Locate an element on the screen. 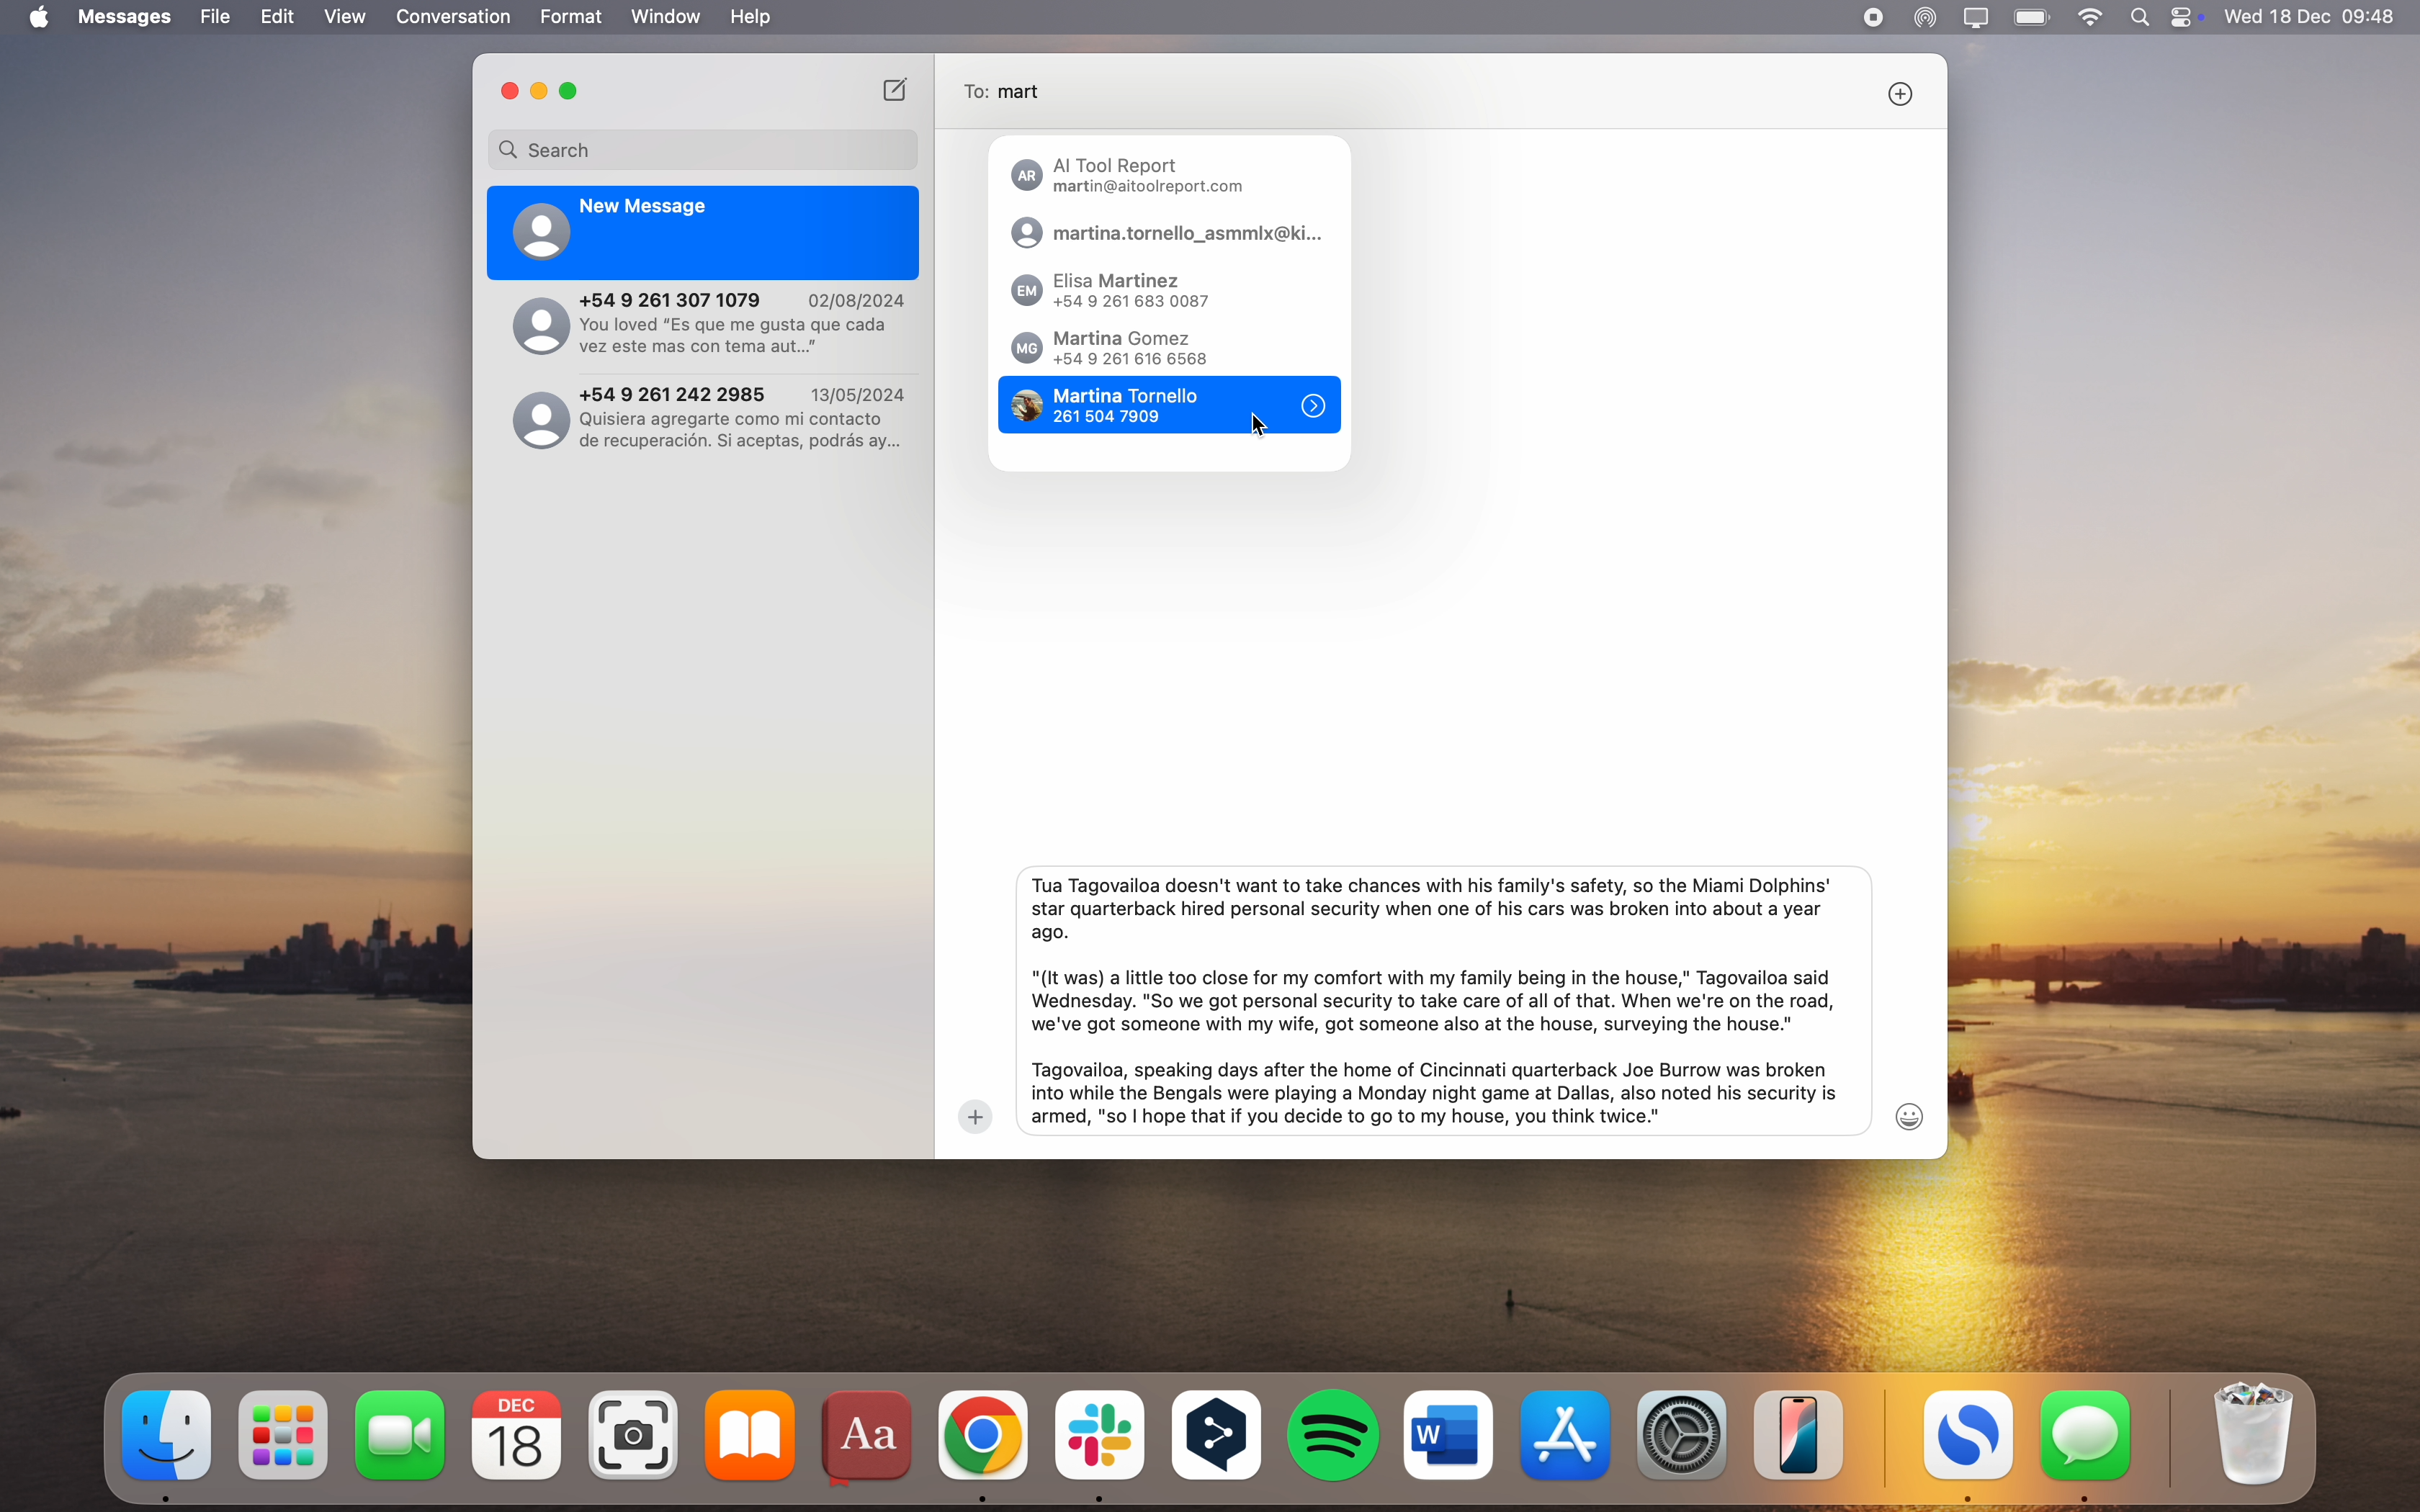 The image size is (2420, 1512). conversation is located at coordinates (455, 17).